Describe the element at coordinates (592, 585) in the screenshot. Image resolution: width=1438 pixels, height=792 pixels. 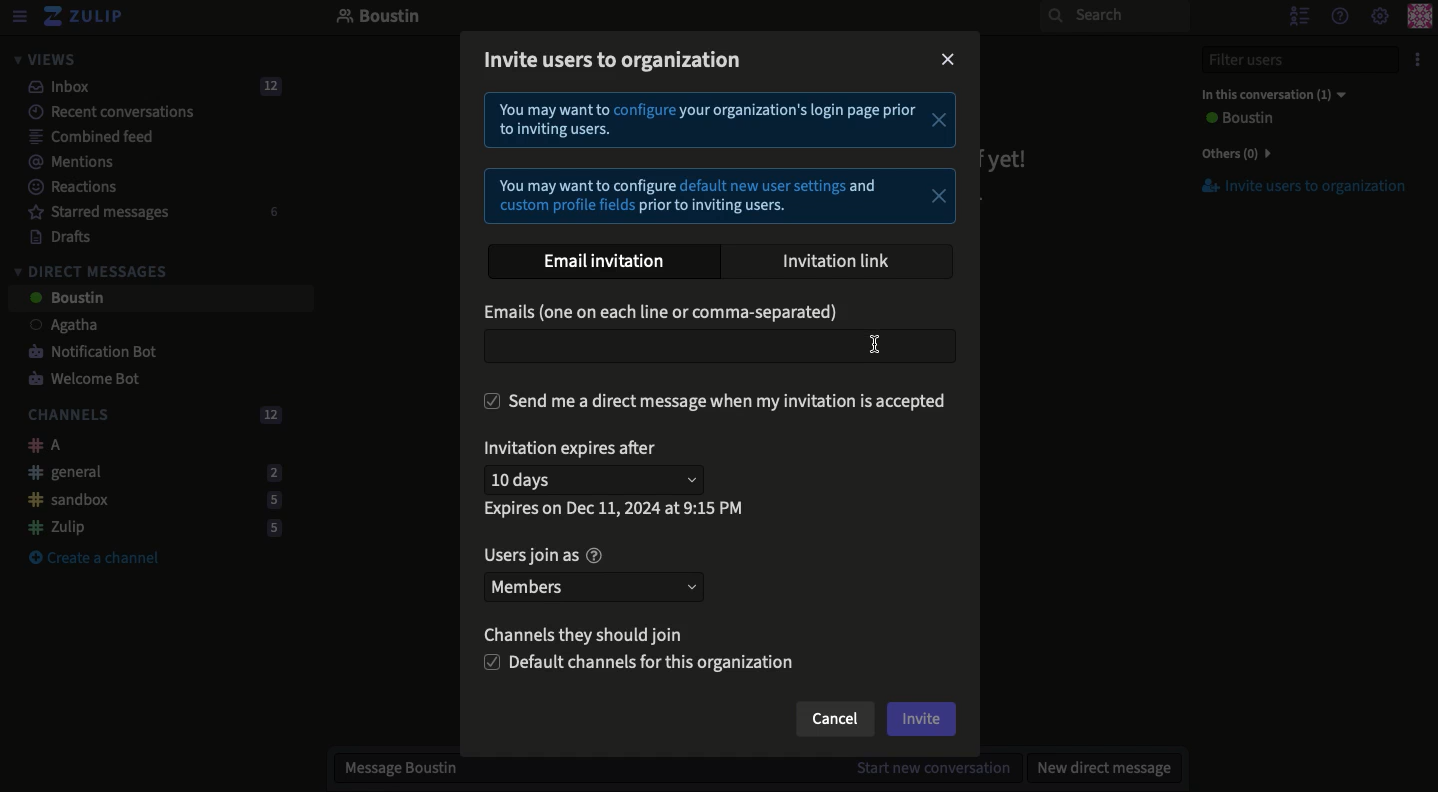
I see `Members` at that location.